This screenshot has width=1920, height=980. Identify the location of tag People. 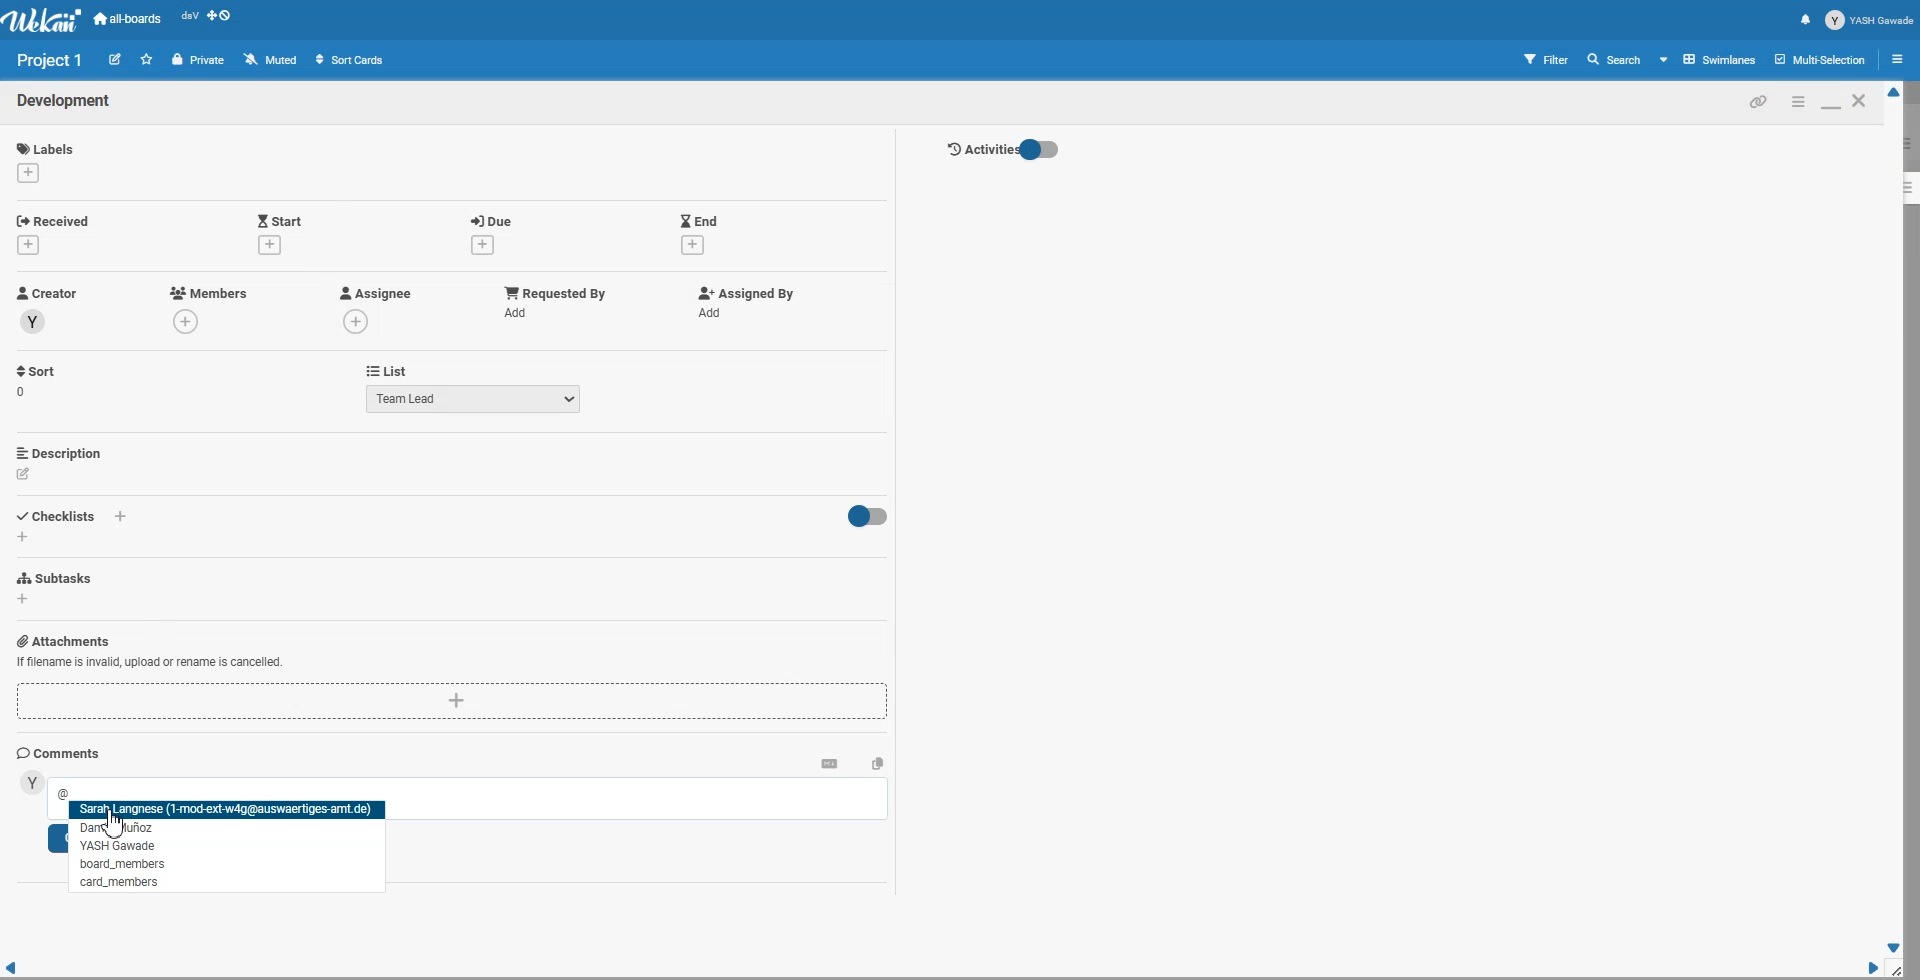
(125, 862).